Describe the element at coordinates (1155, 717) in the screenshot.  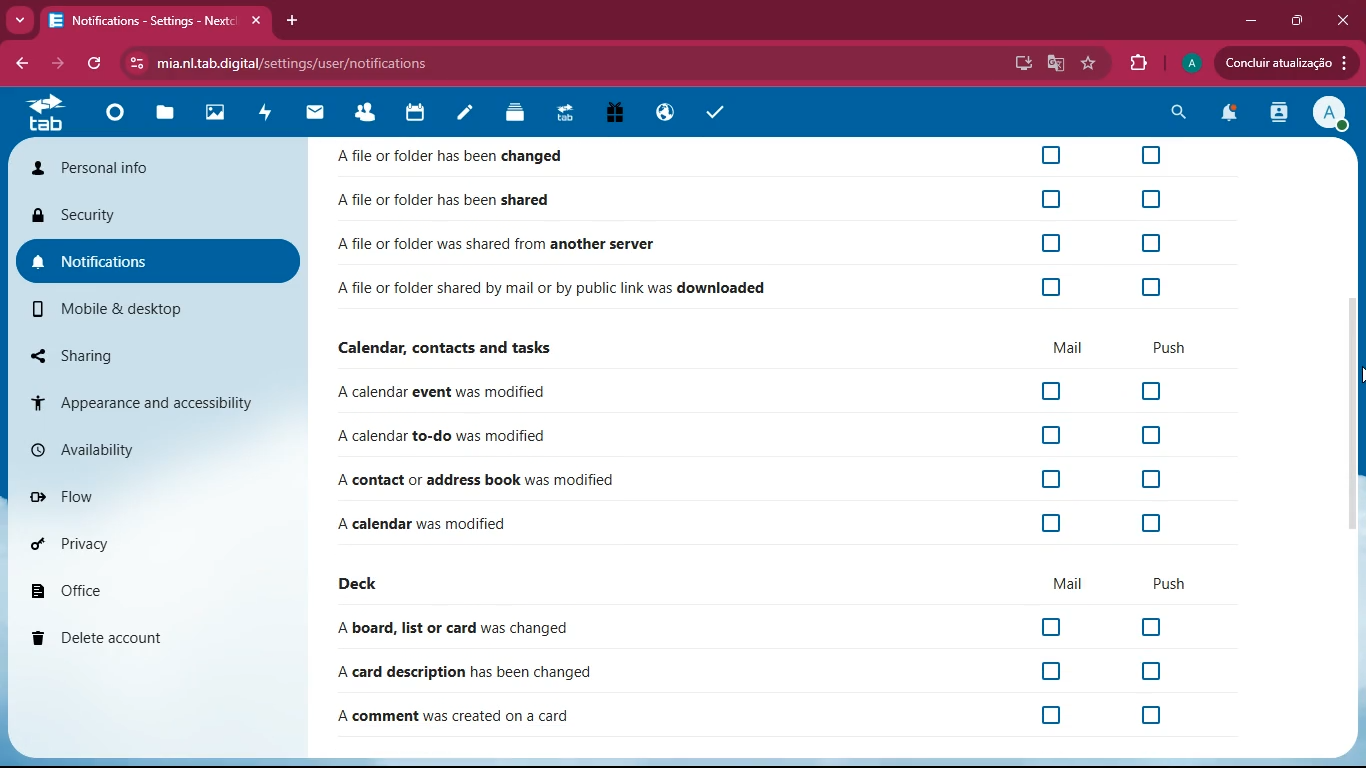
I see `off` at that location.